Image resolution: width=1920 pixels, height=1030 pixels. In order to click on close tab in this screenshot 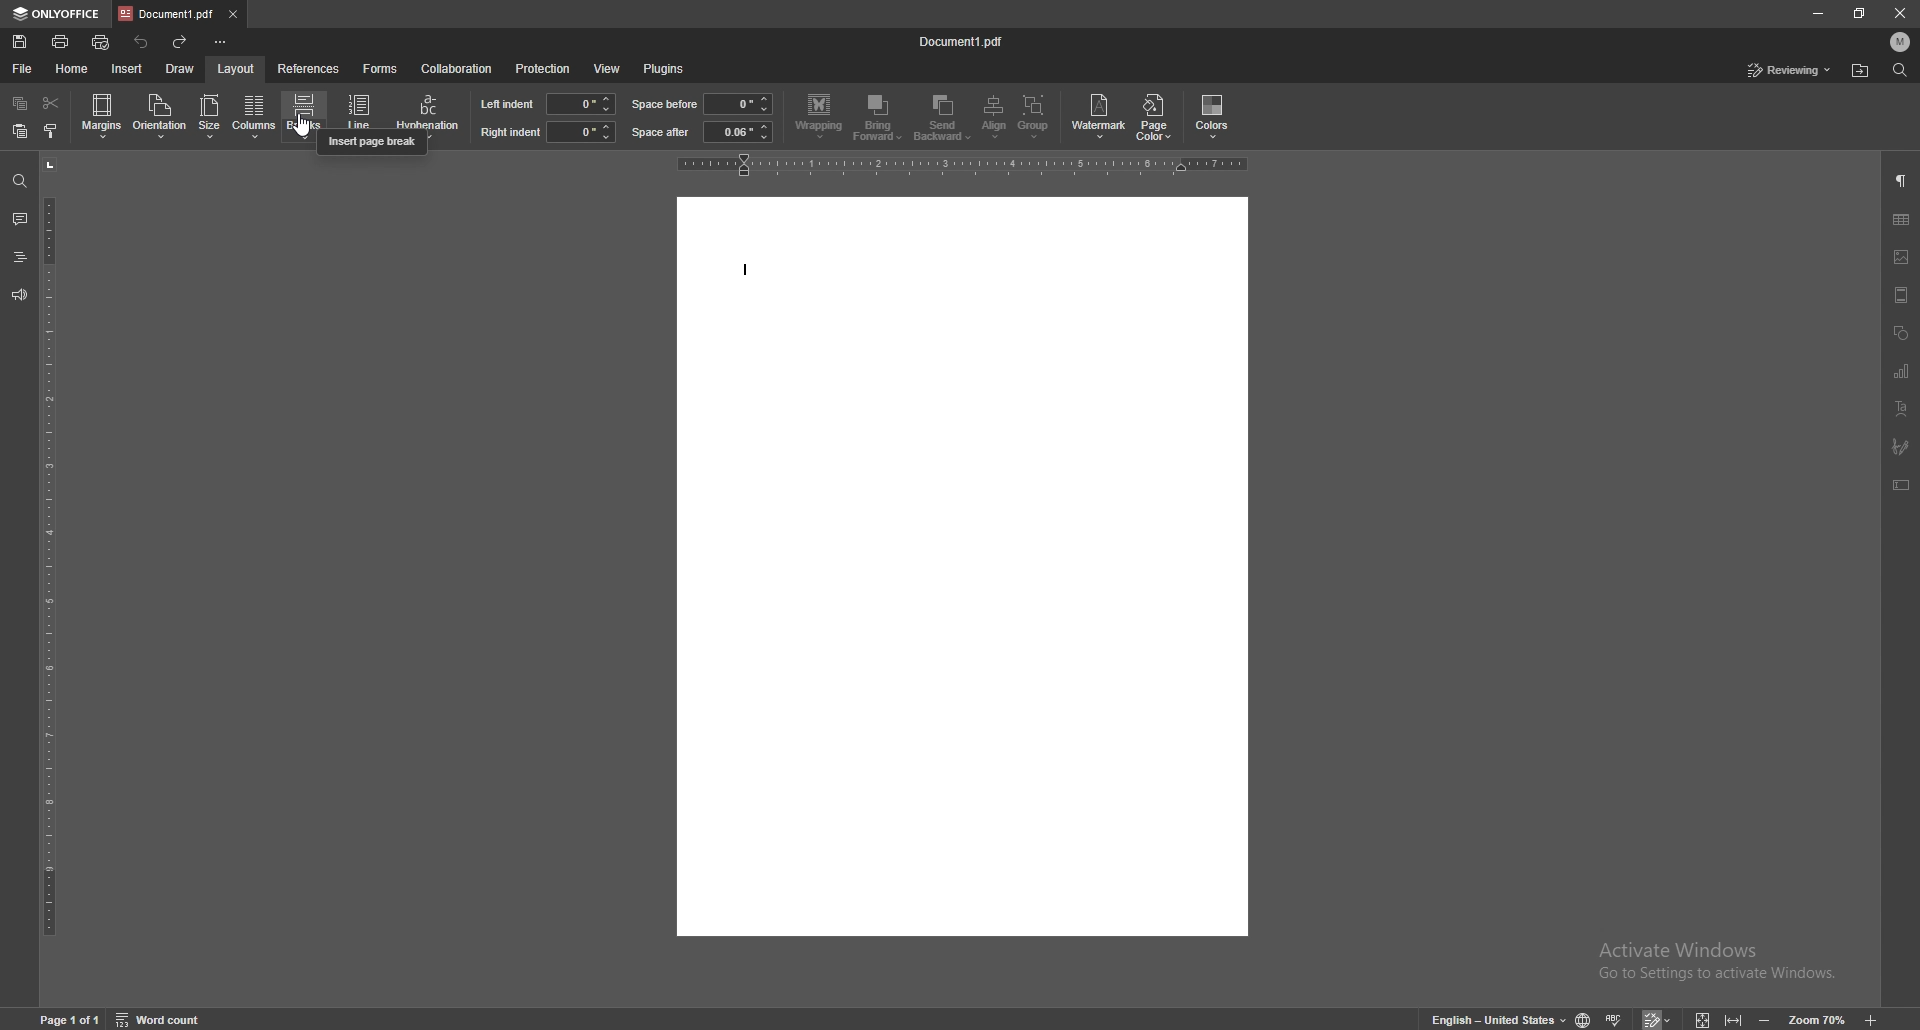, I will do `click(233, 13)`.